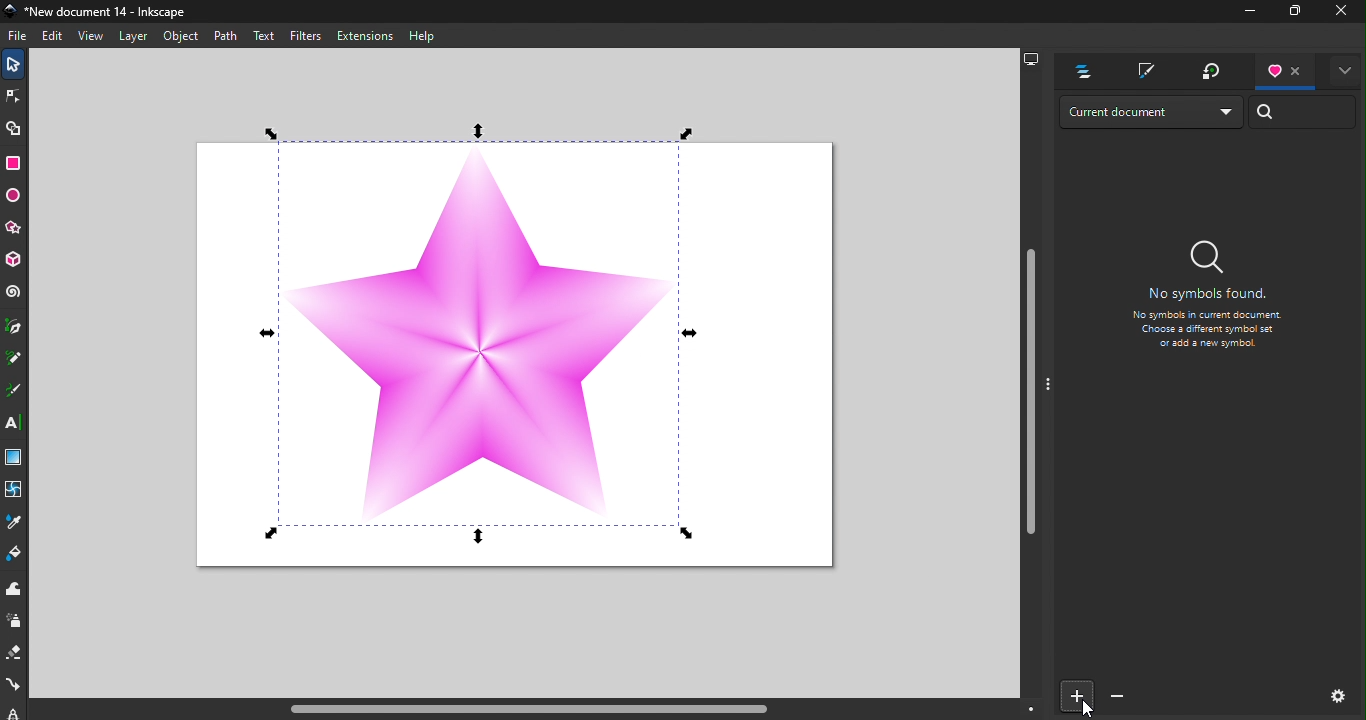  I want to click on Gradient tool, so click(15, 458).